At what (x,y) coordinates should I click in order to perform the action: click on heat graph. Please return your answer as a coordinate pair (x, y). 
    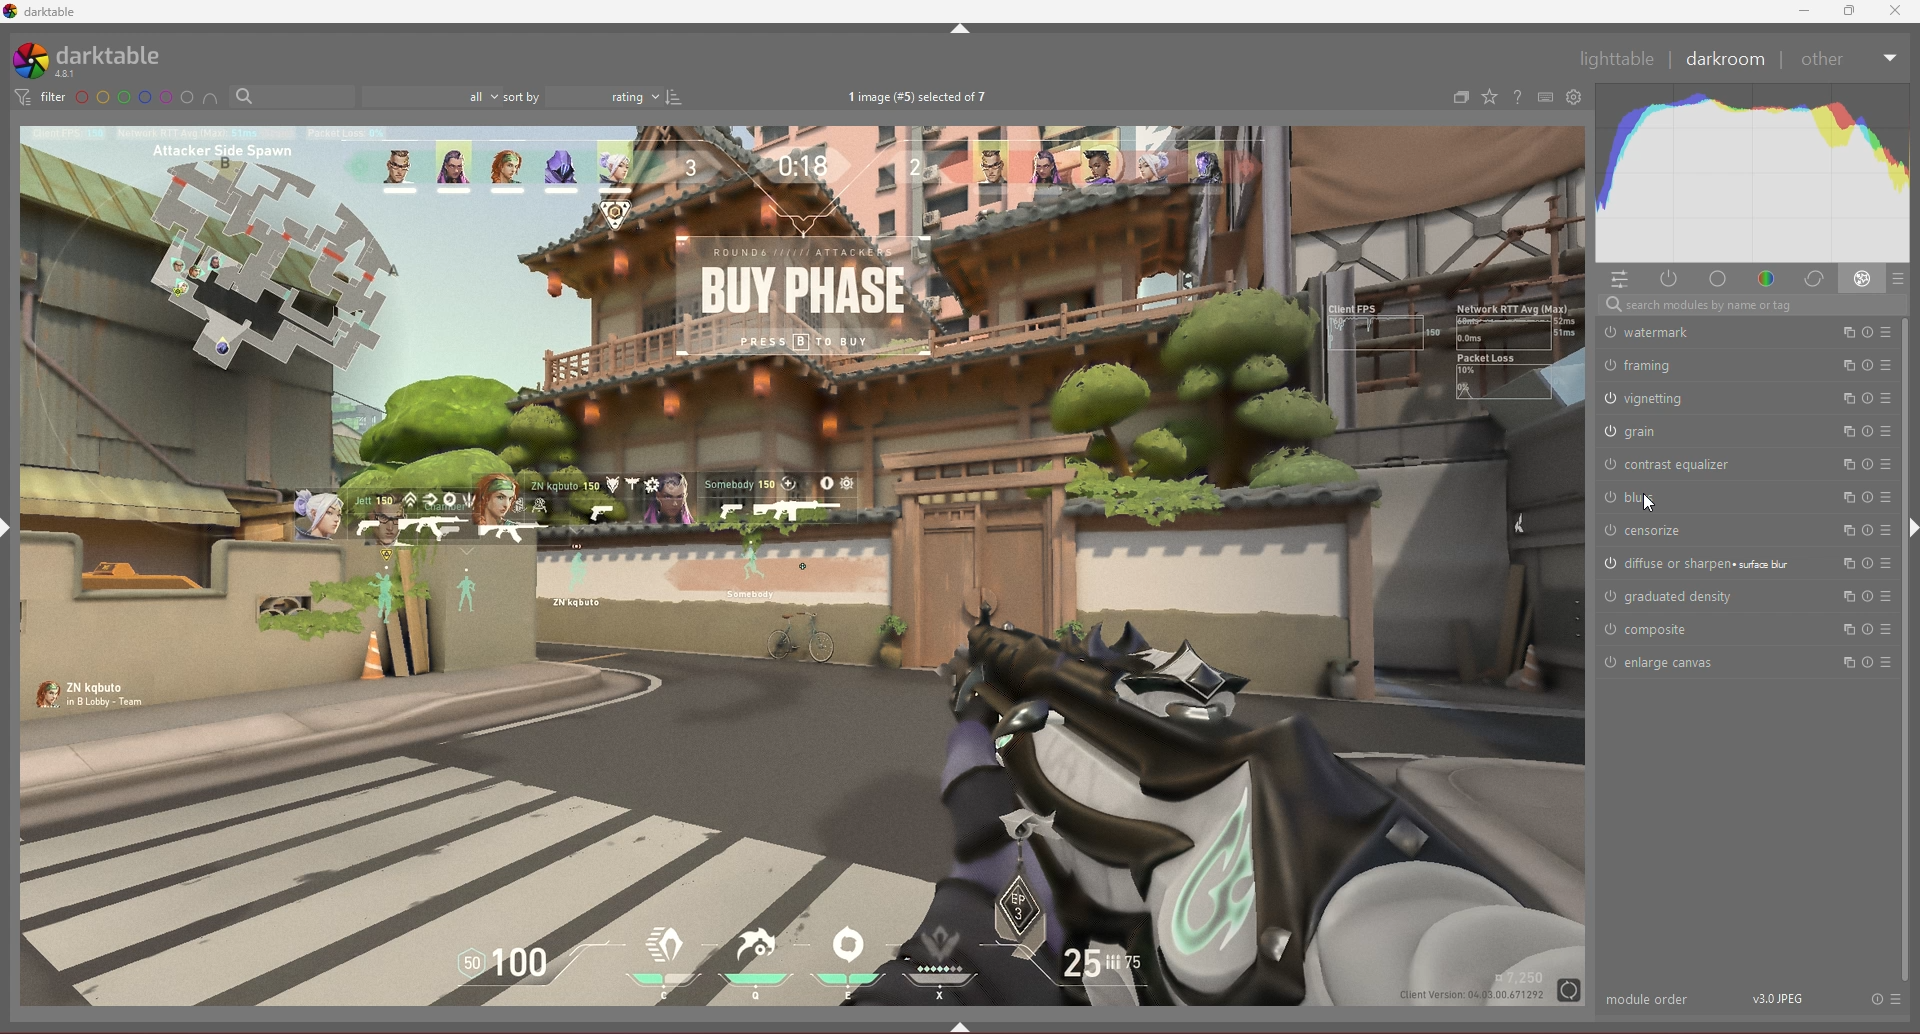
    Looking at the image, I should click on (1752, 173).